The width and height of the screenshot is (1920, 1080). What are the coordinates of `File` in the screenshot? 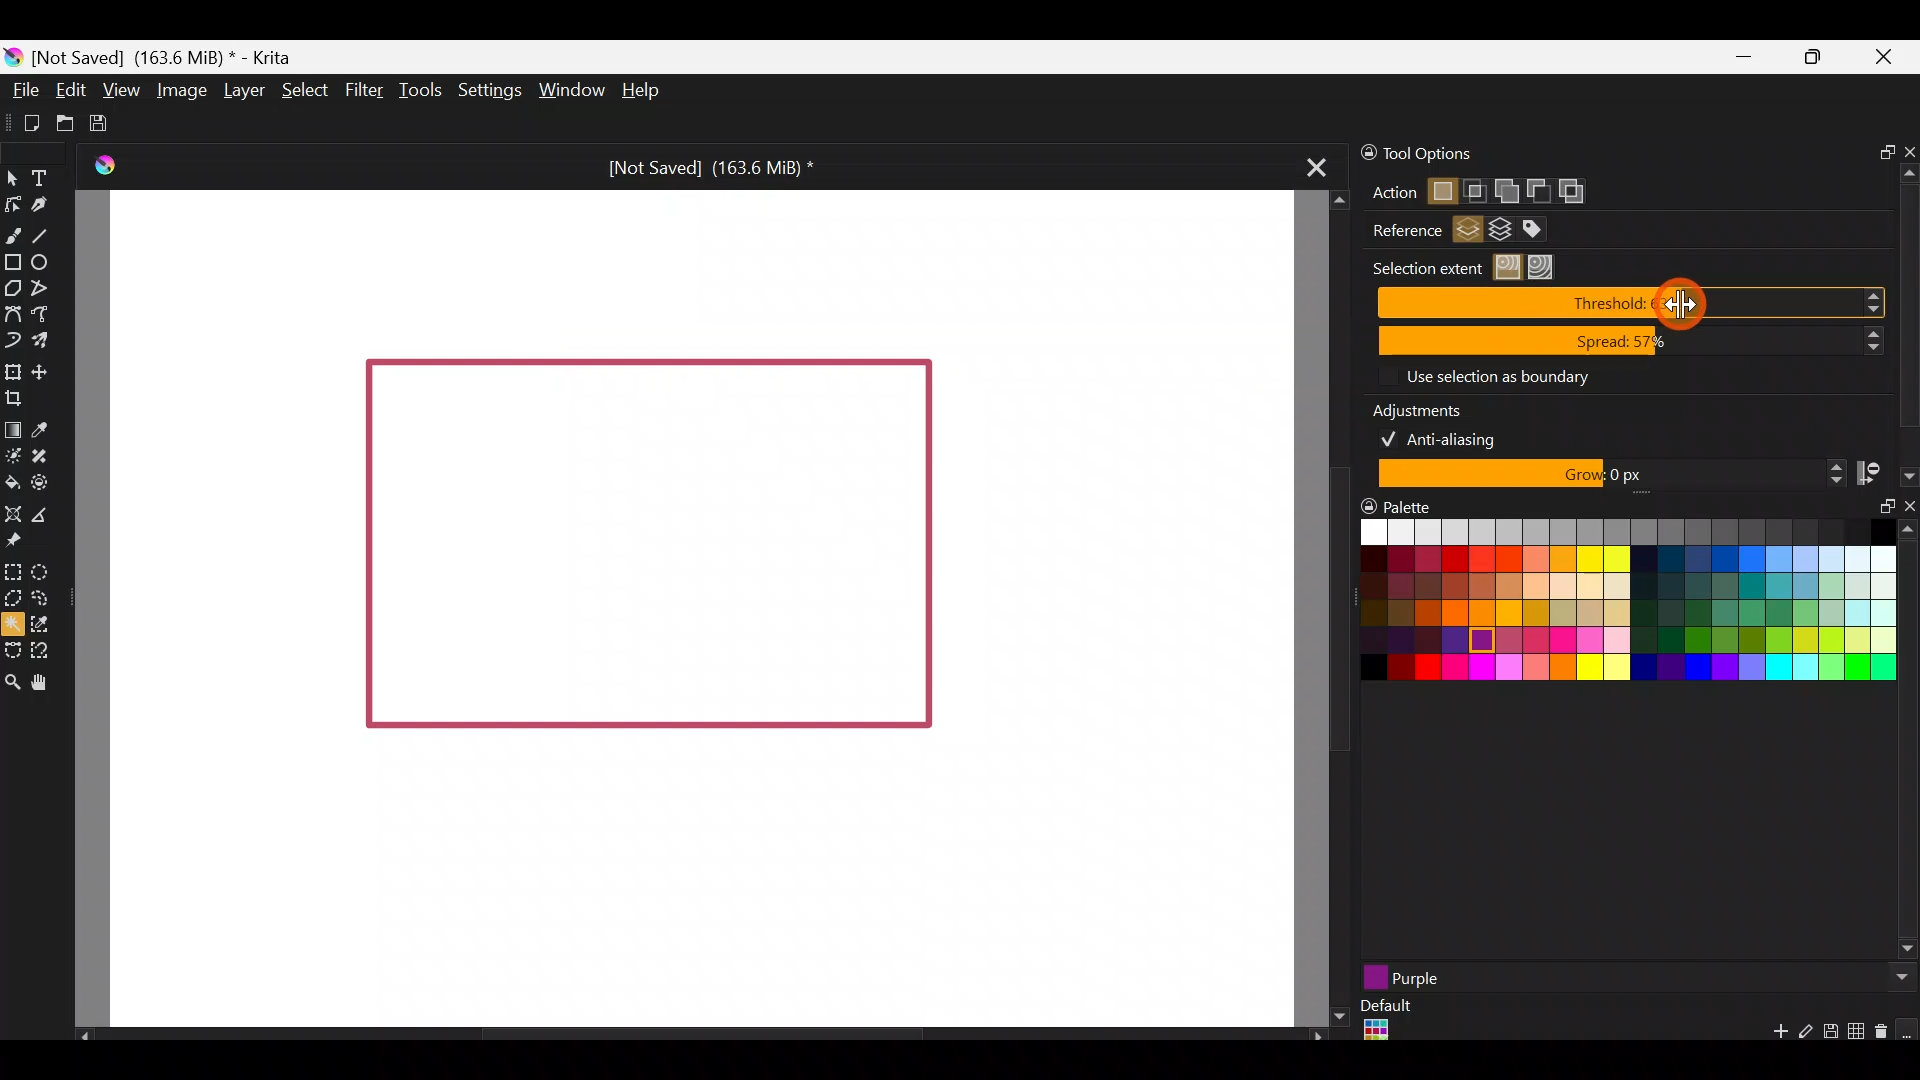 It's located at (26, 89).